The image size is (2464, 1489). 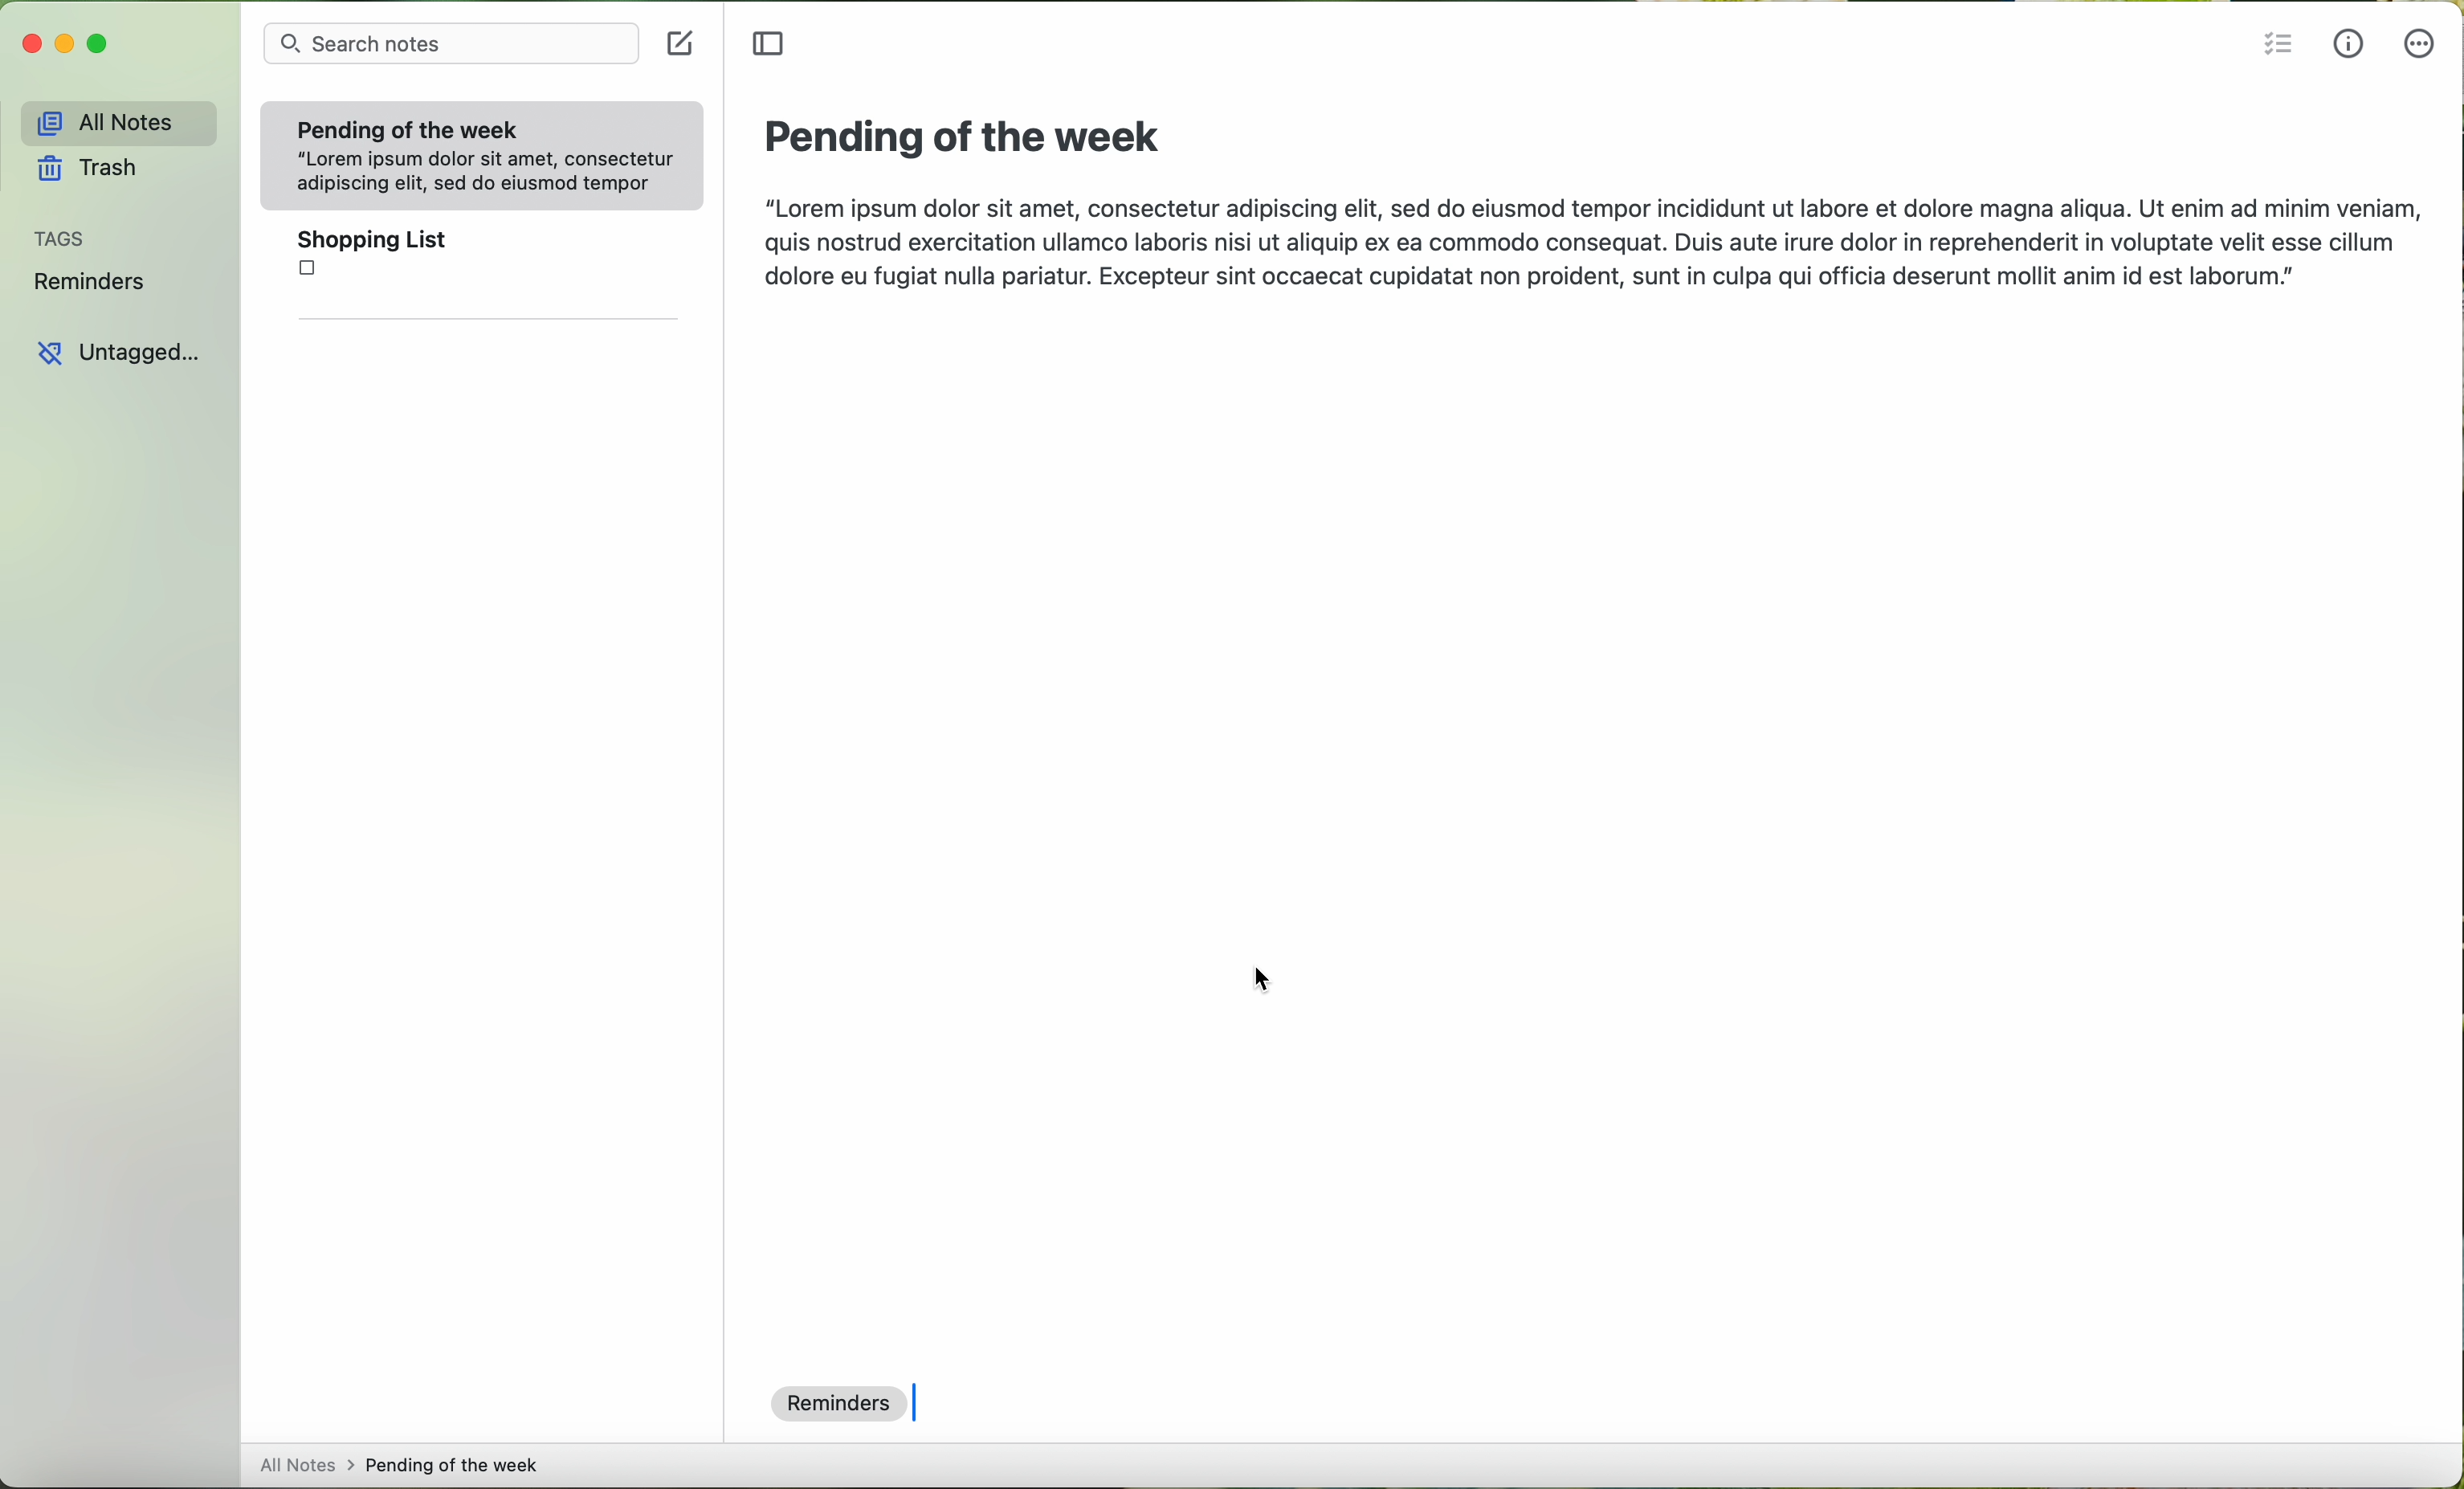 I want to click on more options, so click(x=2419, y=49).